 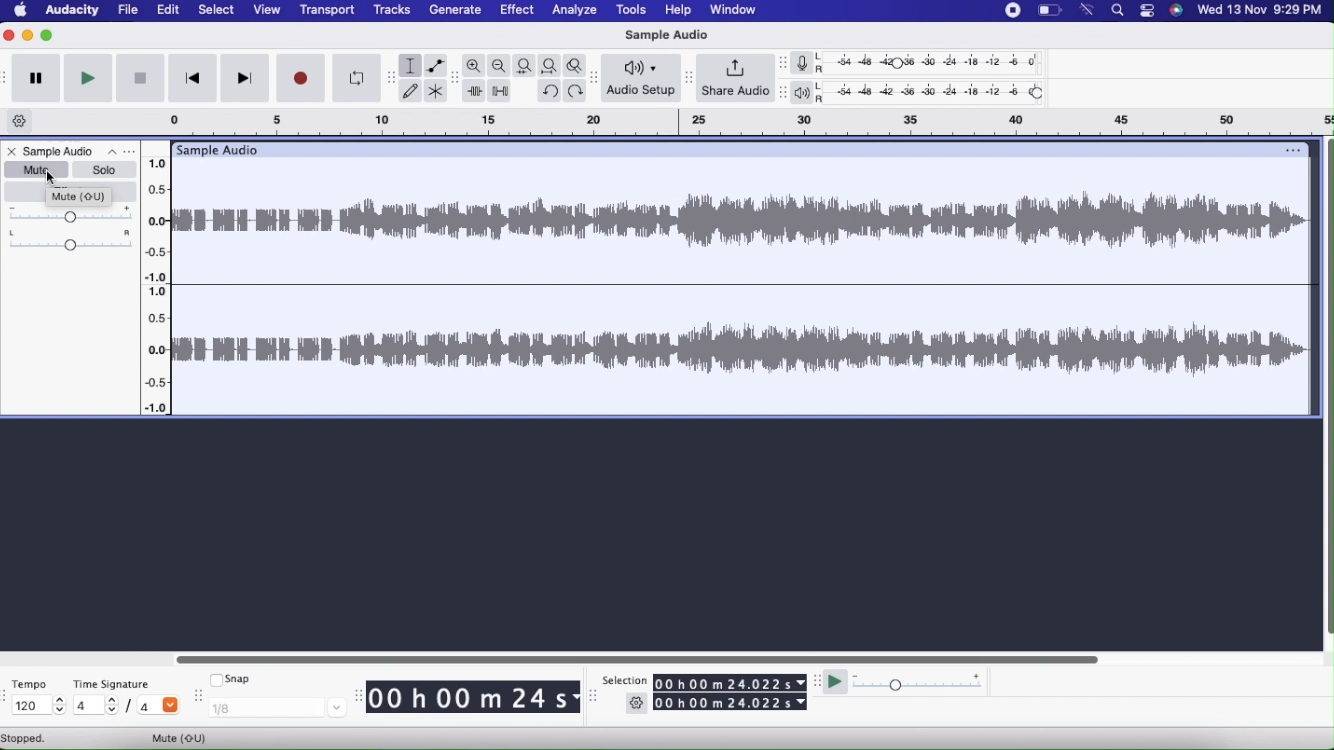 What do you see at coordinates (1294, 148) in the screenshot?
I see `options` at bounding box center [1294, 148].